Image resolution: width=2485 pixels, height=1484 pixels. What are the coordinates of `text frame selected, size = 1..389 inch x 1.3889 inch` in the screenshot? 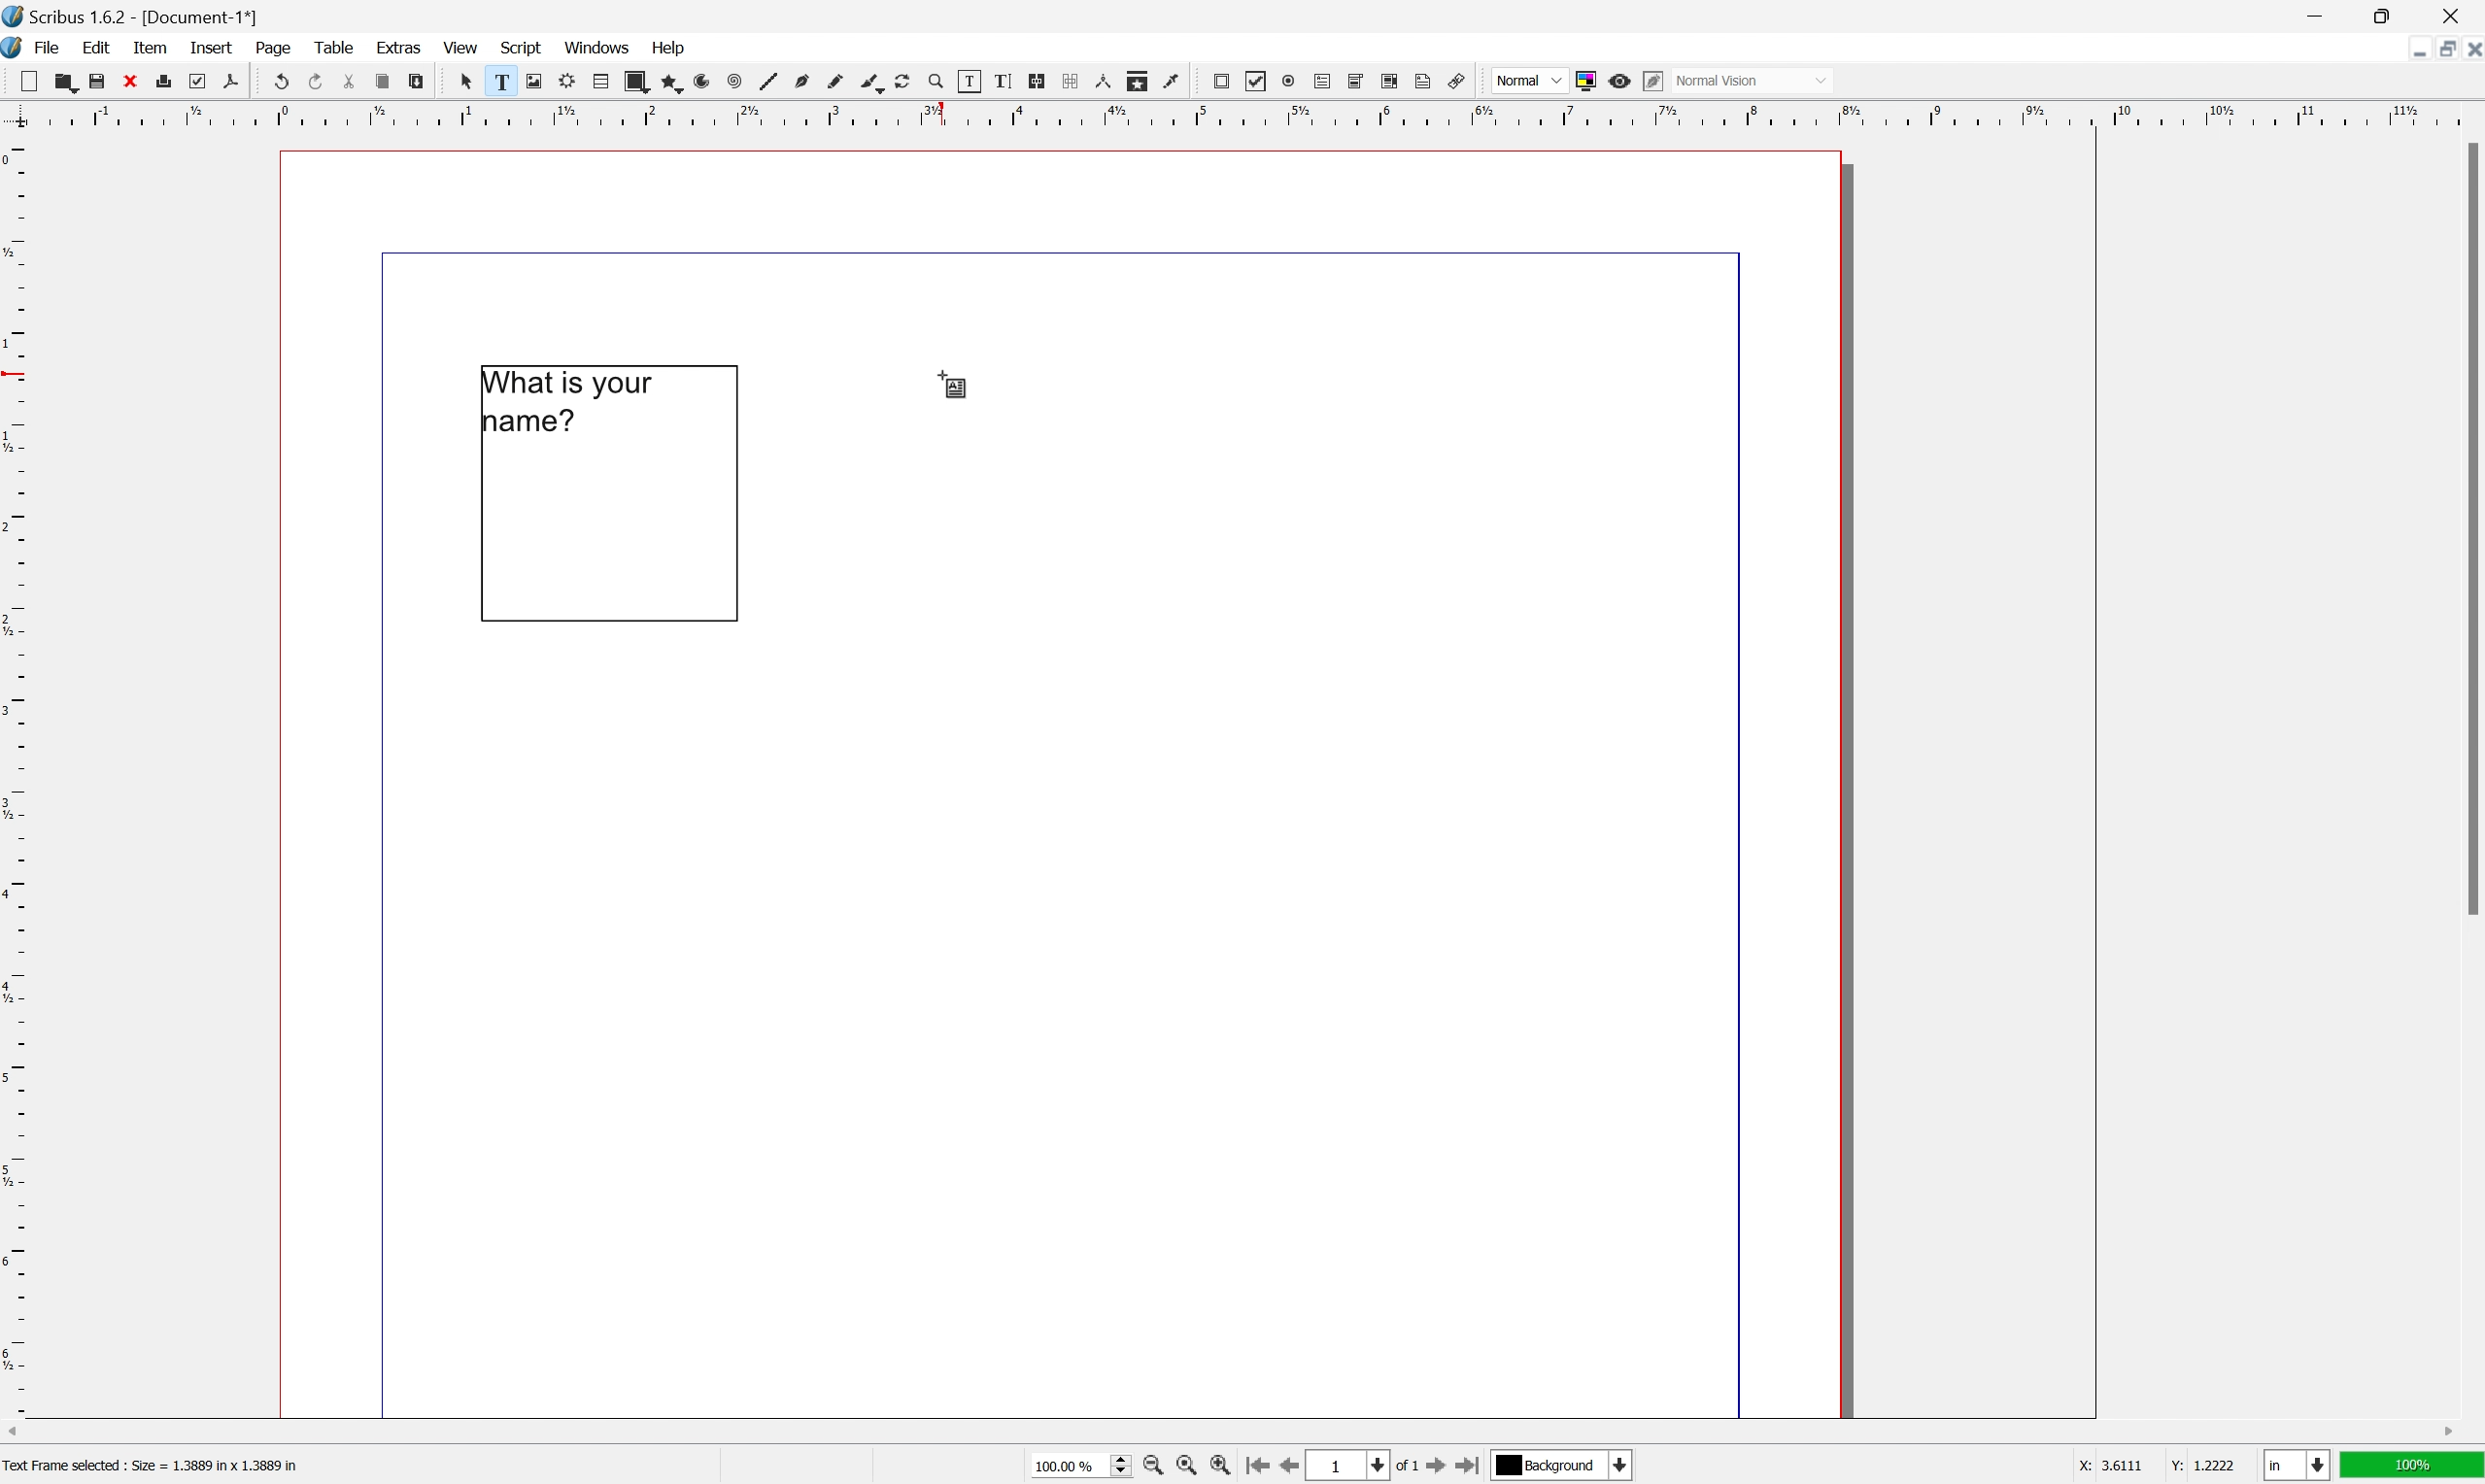 It's located at (166, 1466).